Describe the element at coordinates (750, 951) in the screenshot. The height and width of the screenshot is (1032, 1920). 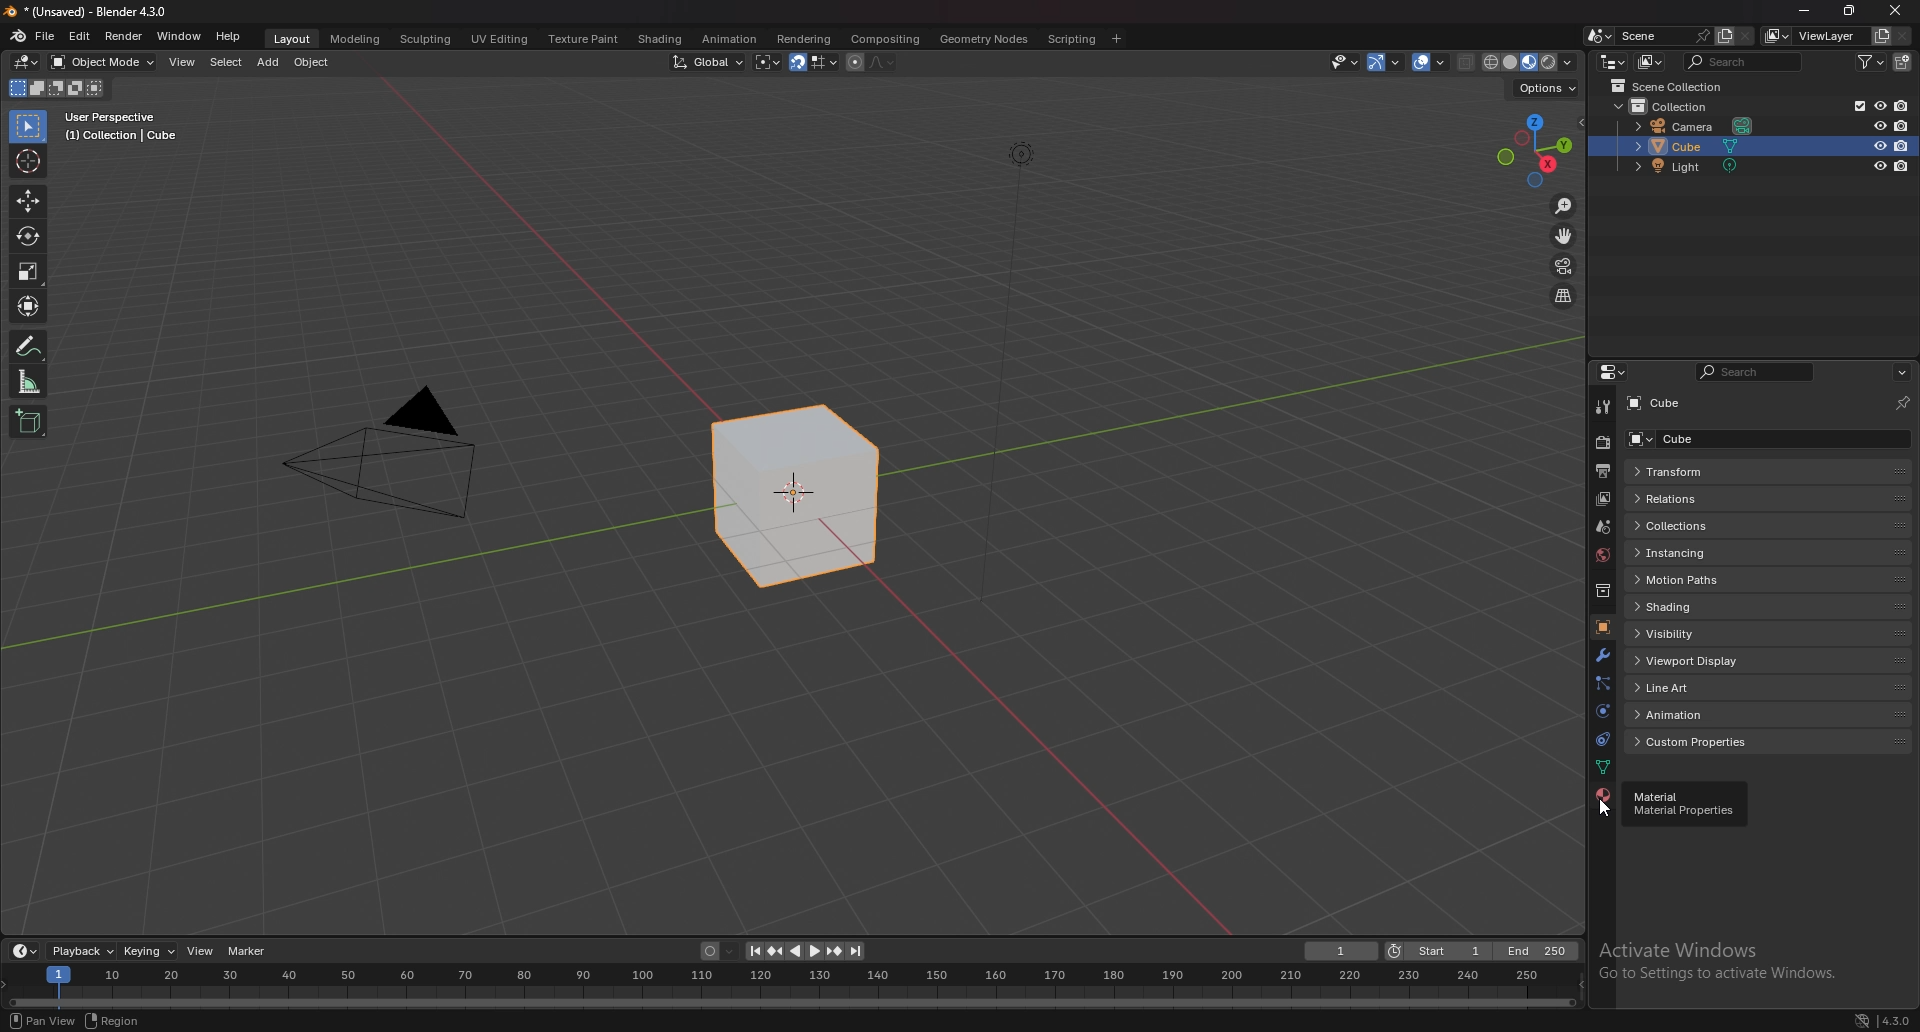
I see `jump to endpoint` at that location.